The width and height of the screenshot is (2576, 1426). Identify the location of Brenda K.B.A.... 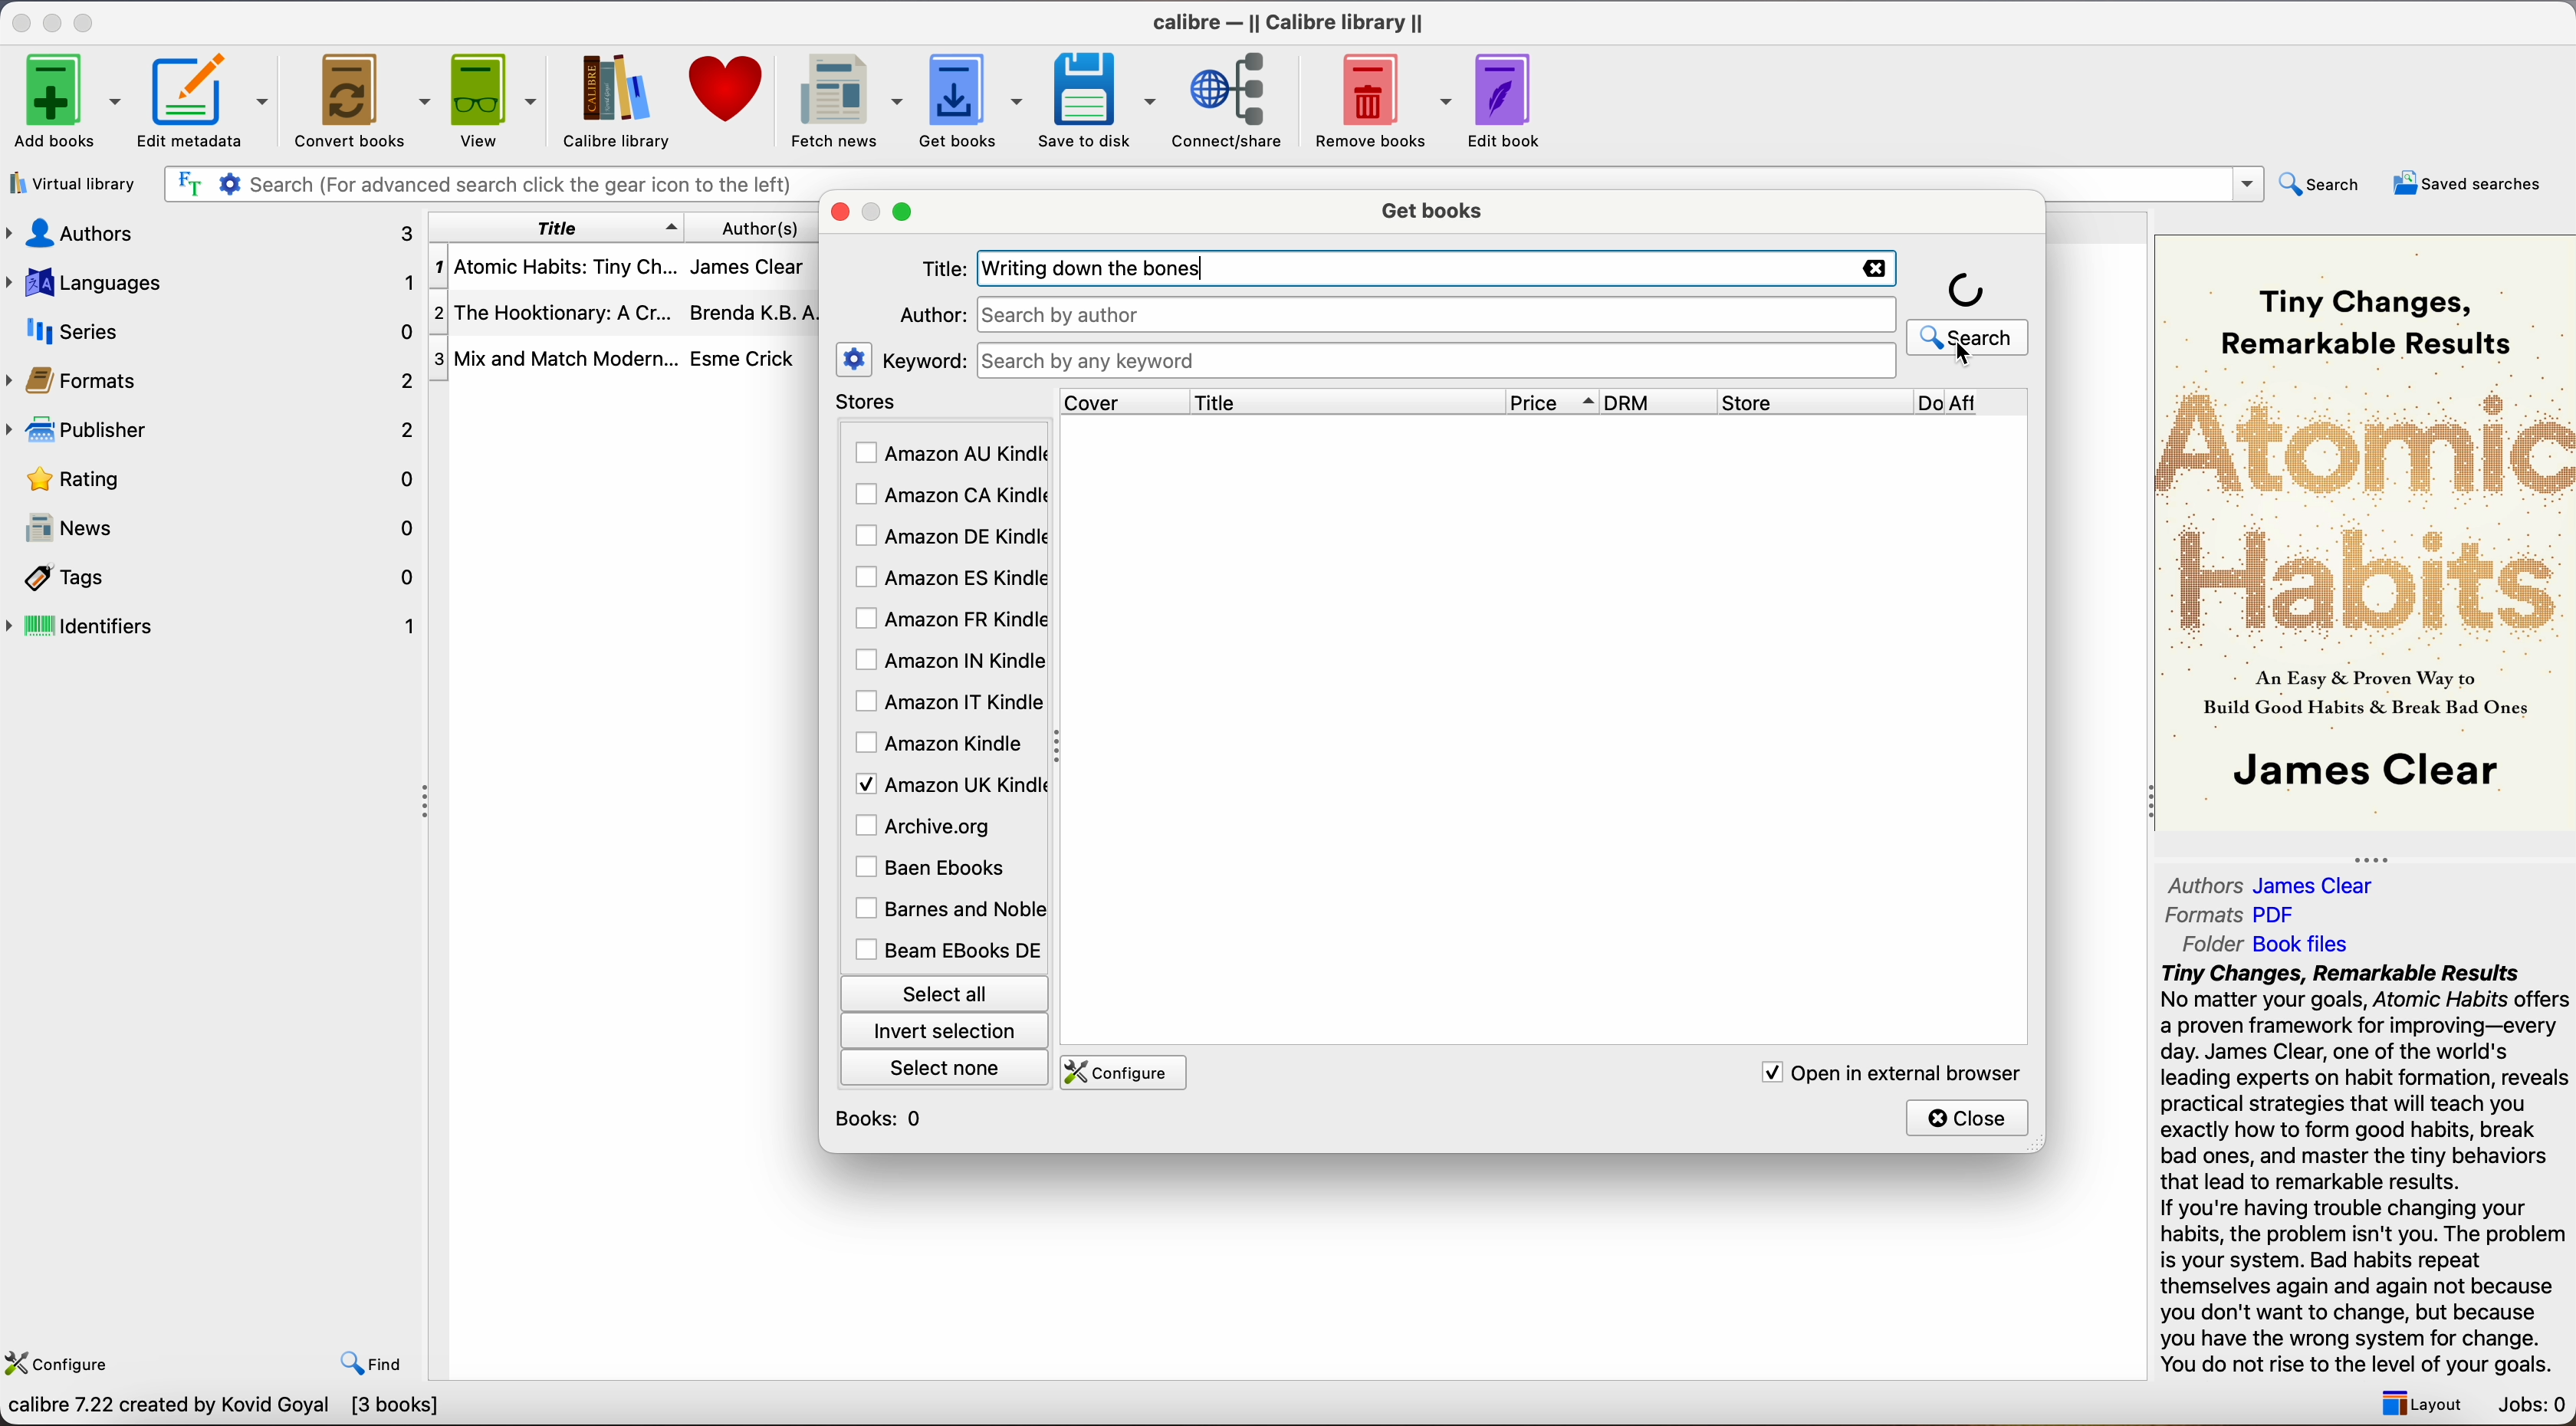
(760, 313).